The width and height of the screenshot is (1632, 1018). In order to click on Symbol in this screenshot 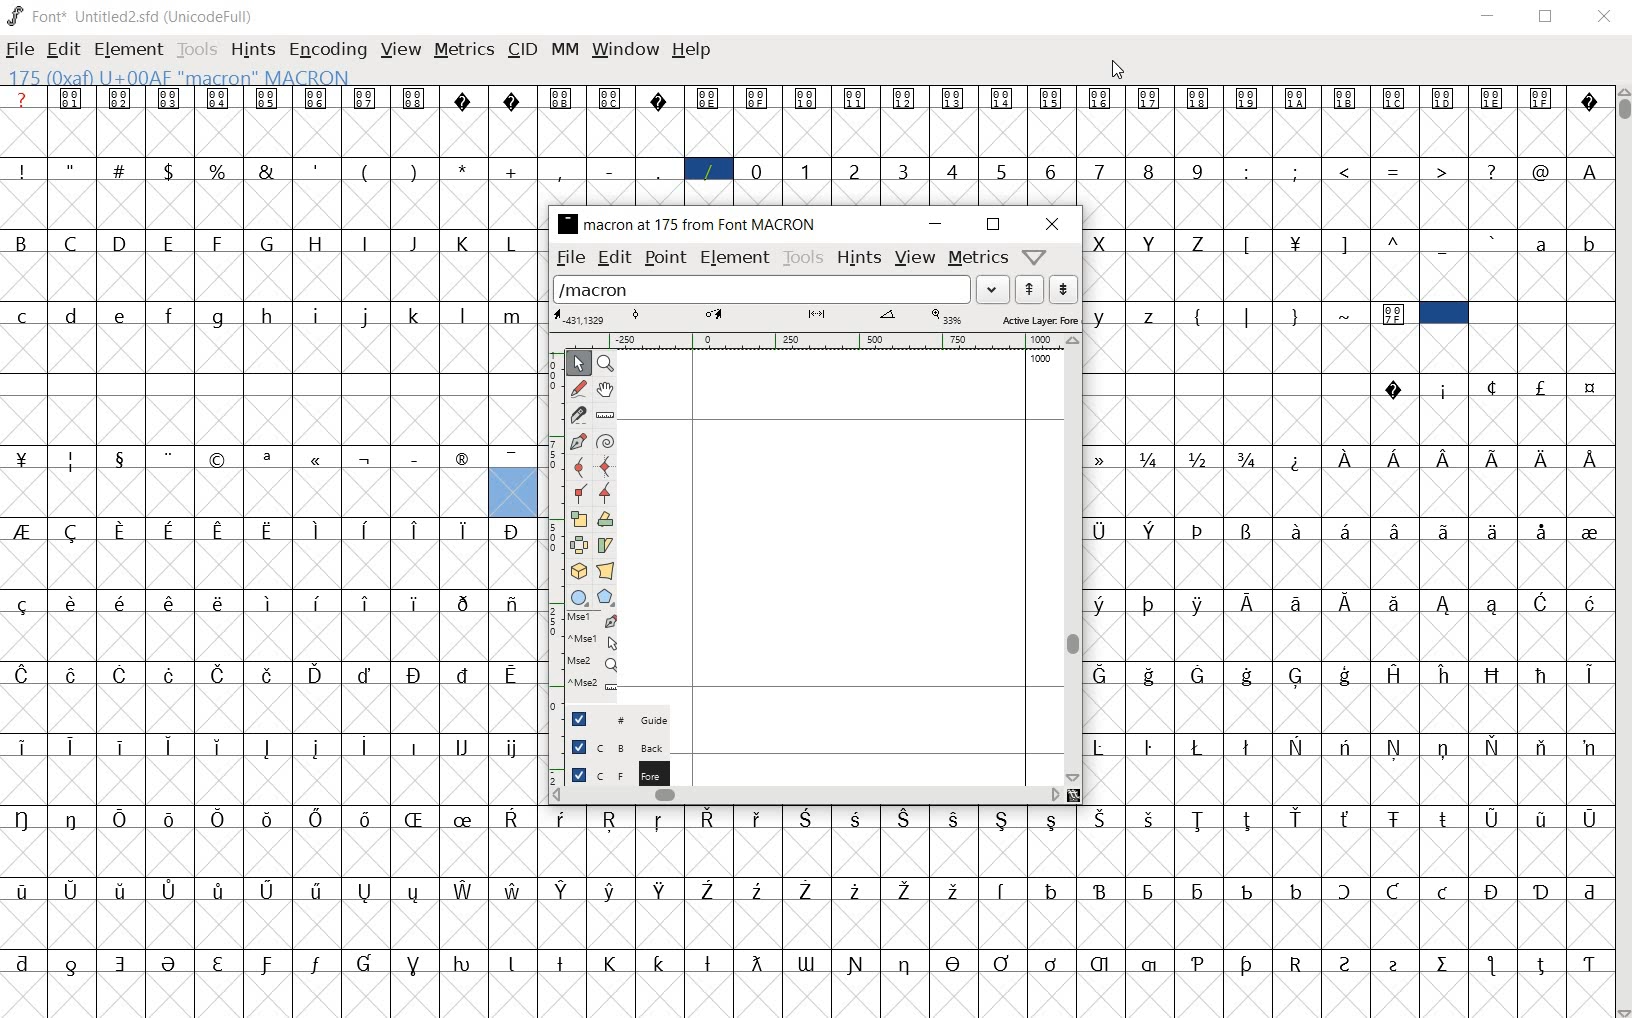, I will do `click(955, 98)`.